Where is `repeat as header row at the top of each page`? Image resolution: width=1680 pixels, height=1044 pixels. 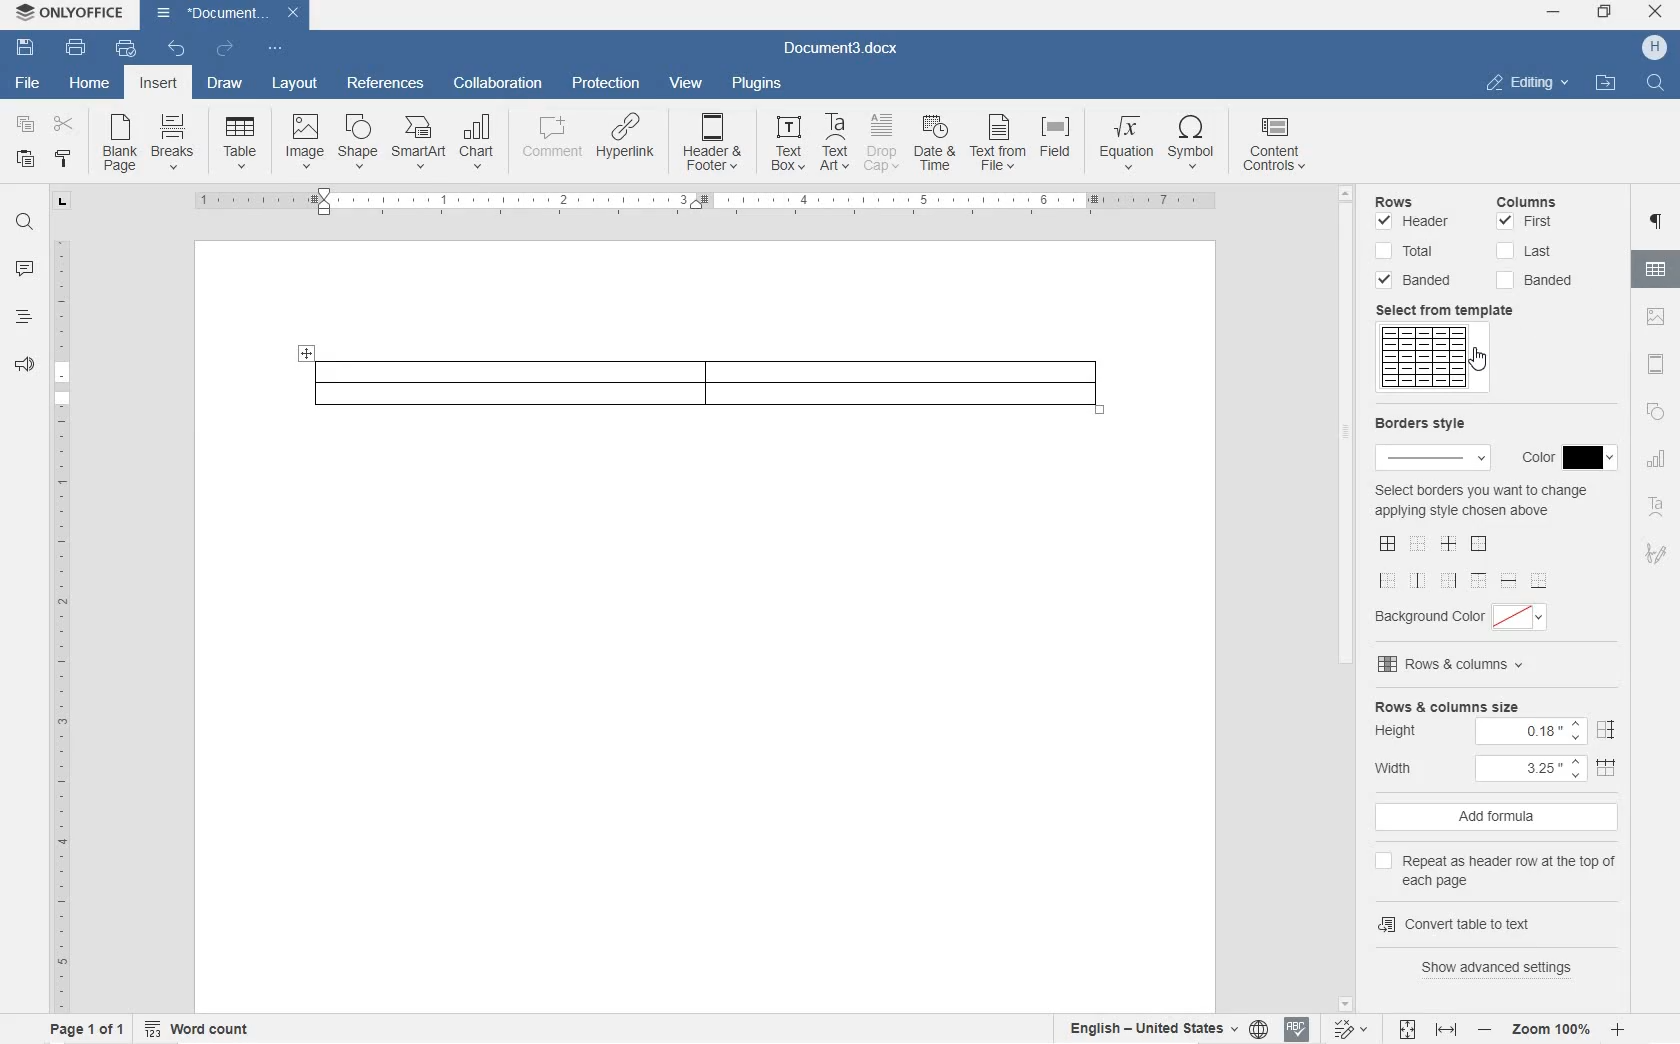
repeat as header row at the top of each page is located at coordinates (1501, 868).